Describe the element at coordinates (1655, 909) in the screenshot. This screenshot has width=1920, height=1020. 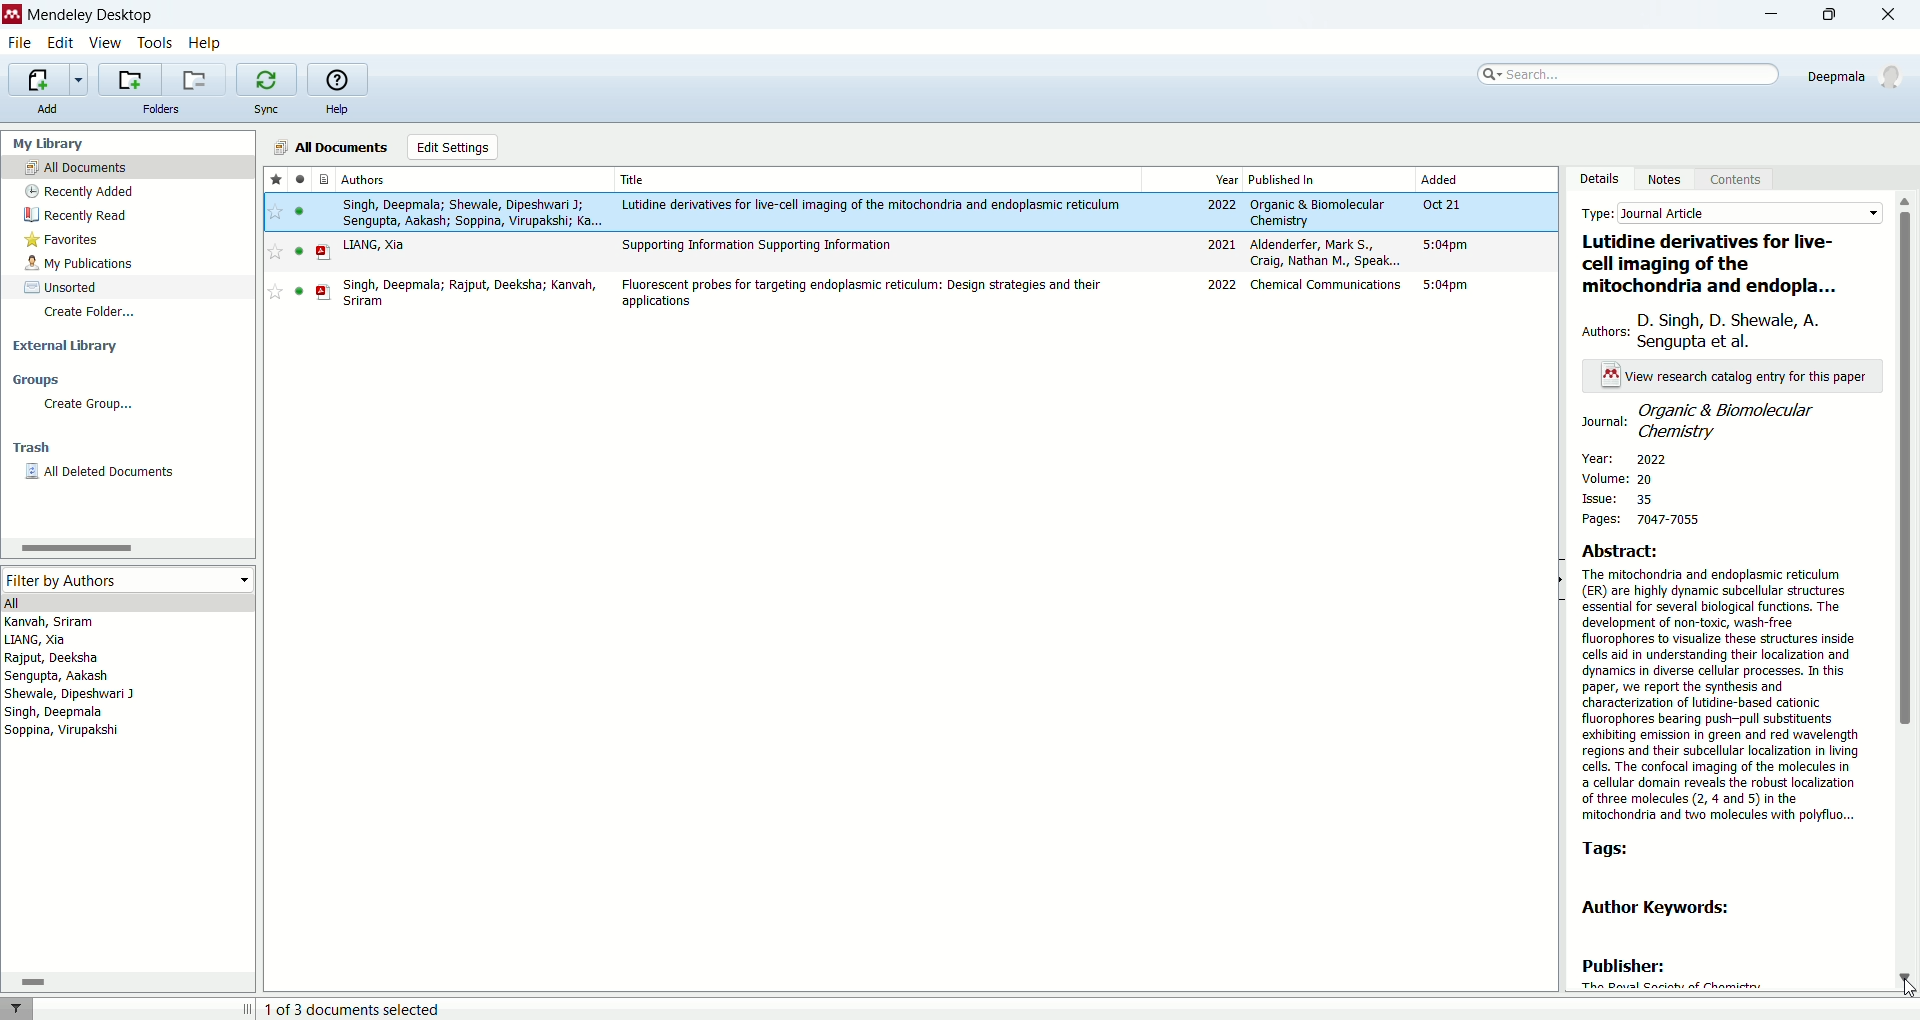
I see `author keywords: ` at that location.